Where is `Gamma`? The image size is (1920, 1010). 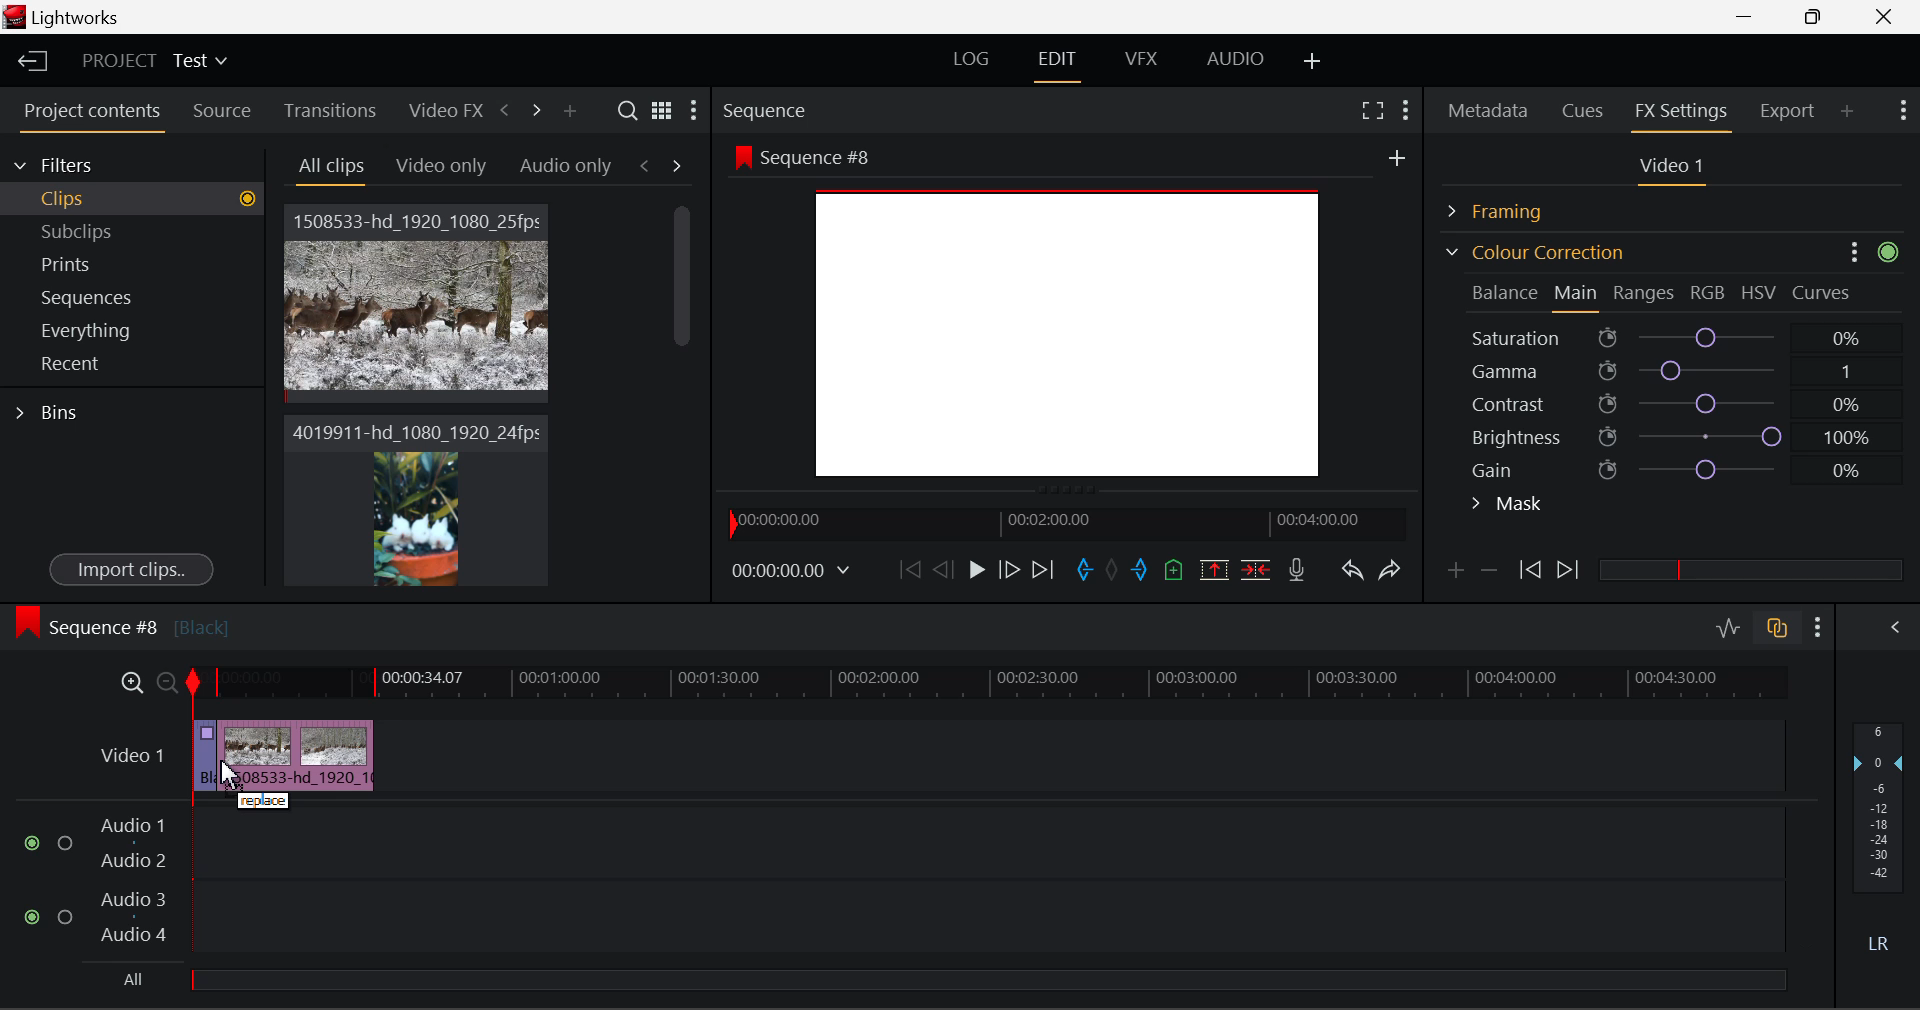
Gamma is located at coordinates (1676, 371).